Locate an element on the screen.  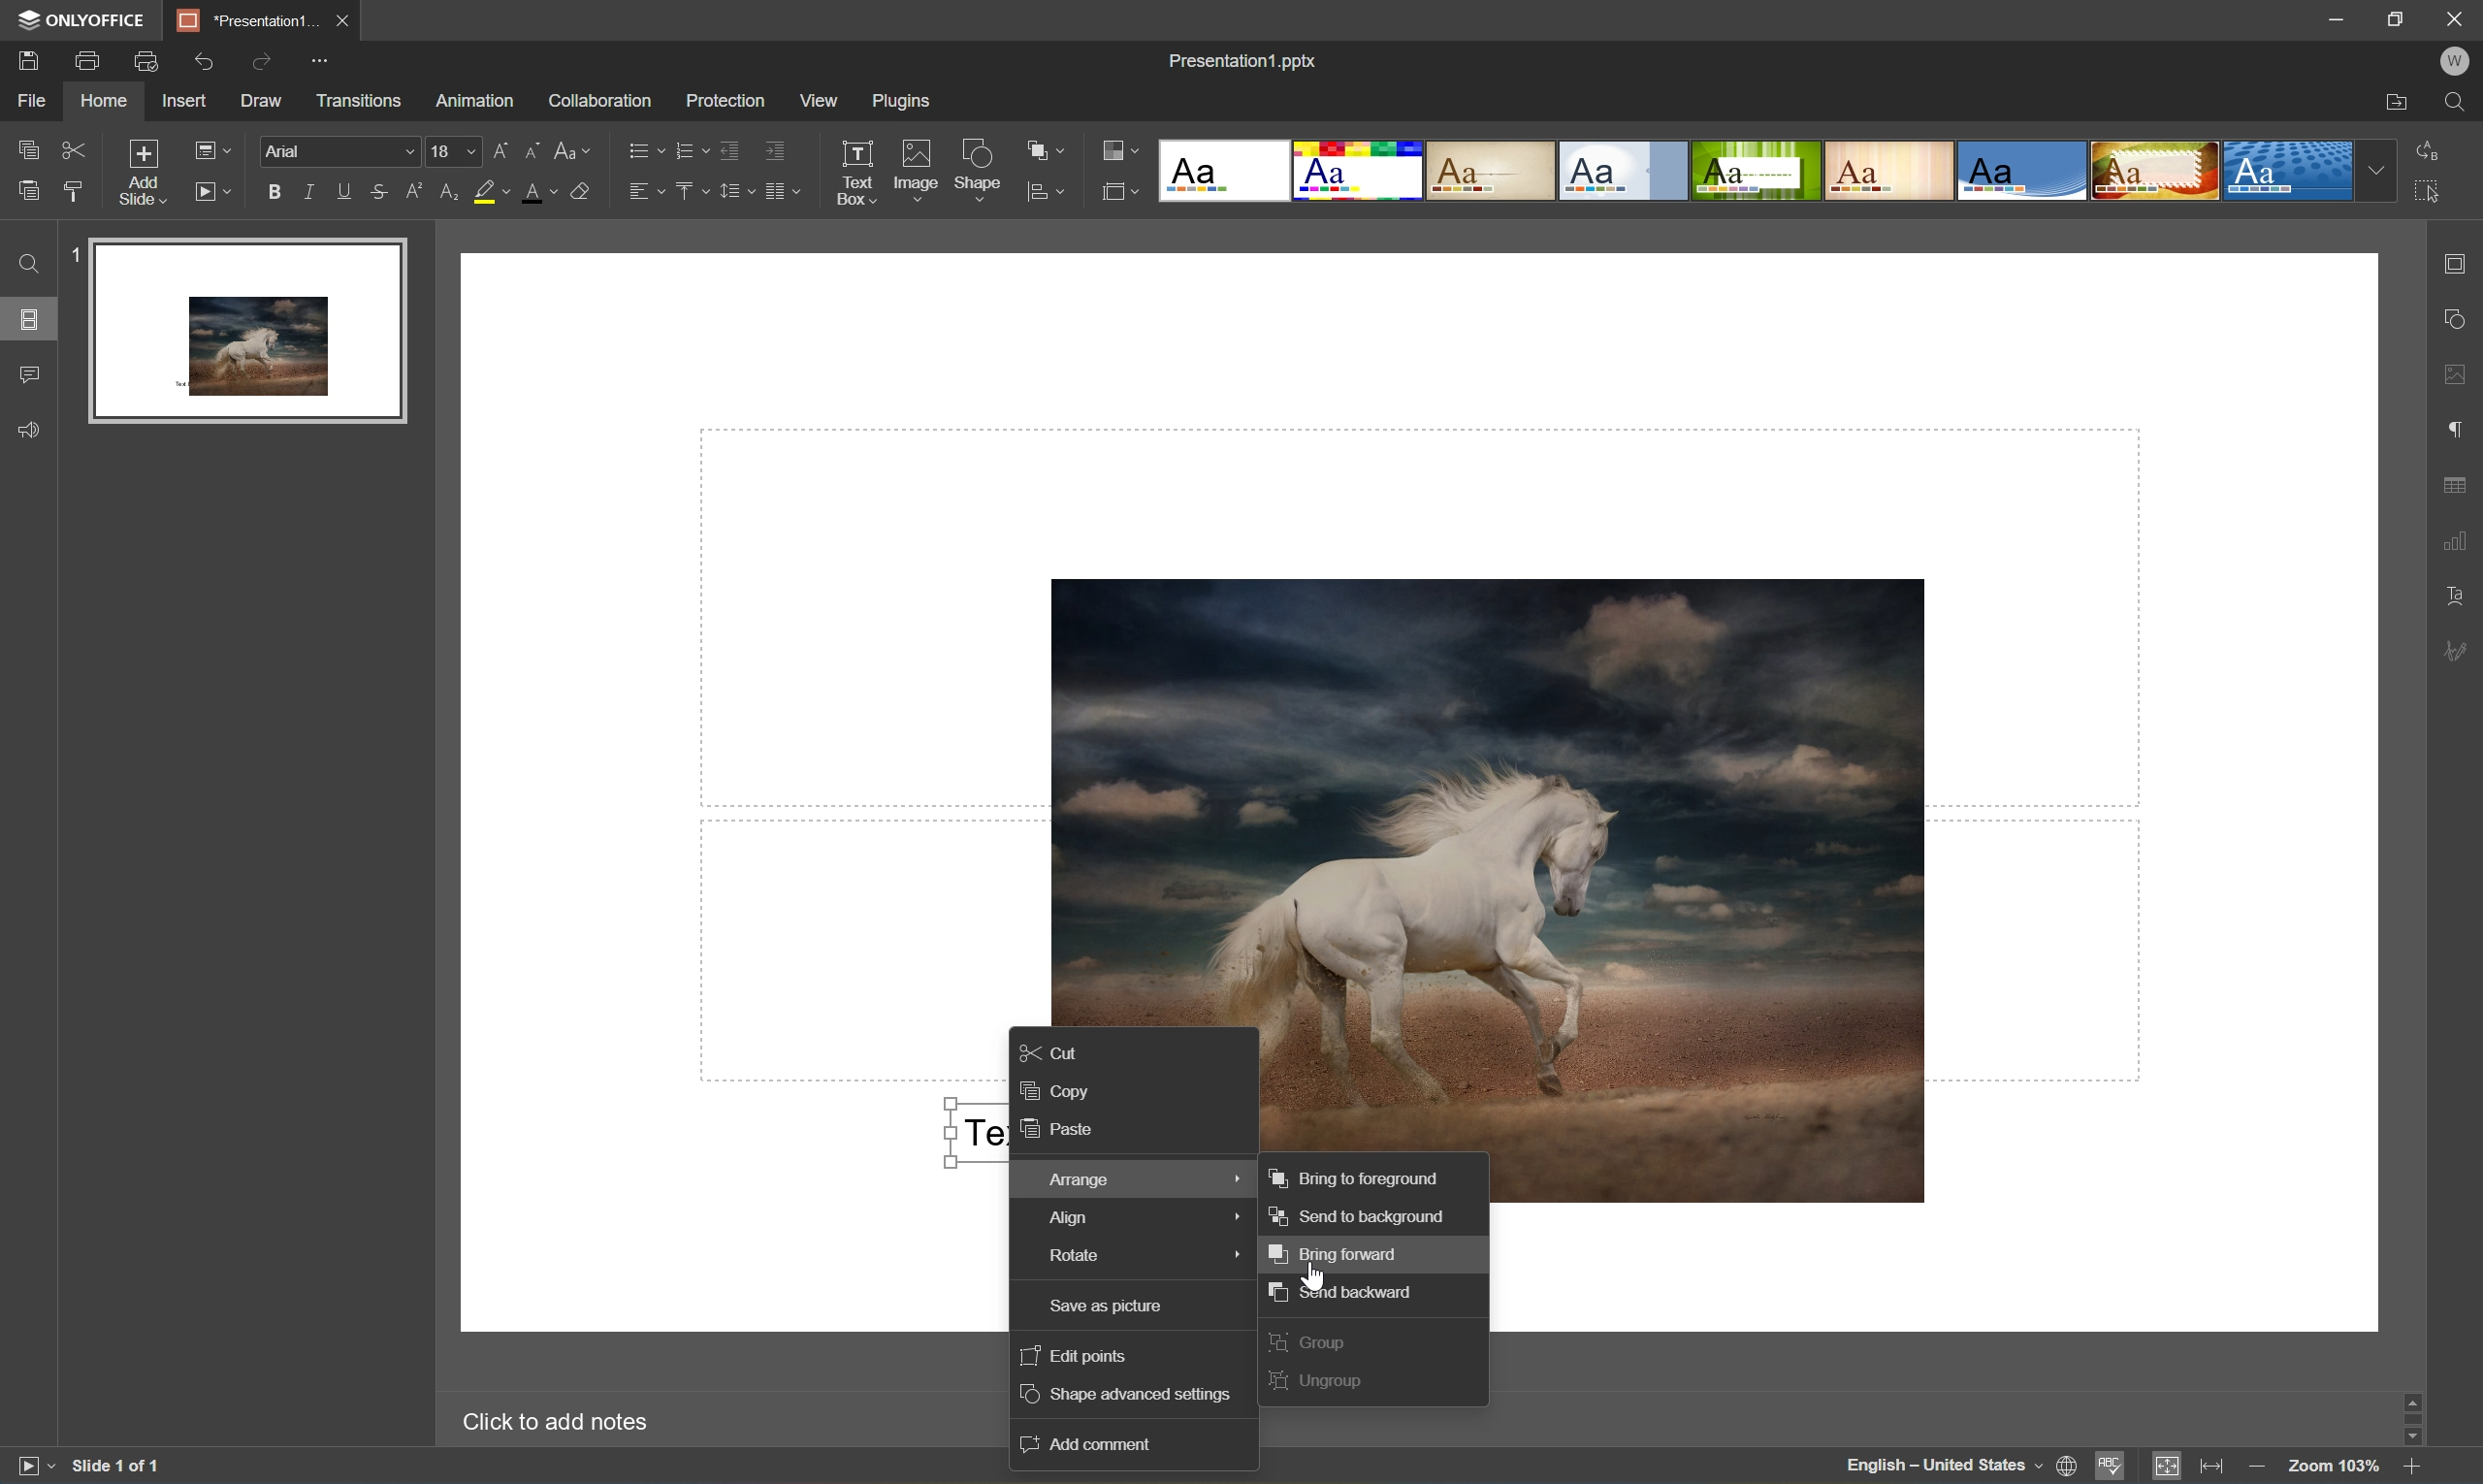
Save is located at coordinates (28, 61).